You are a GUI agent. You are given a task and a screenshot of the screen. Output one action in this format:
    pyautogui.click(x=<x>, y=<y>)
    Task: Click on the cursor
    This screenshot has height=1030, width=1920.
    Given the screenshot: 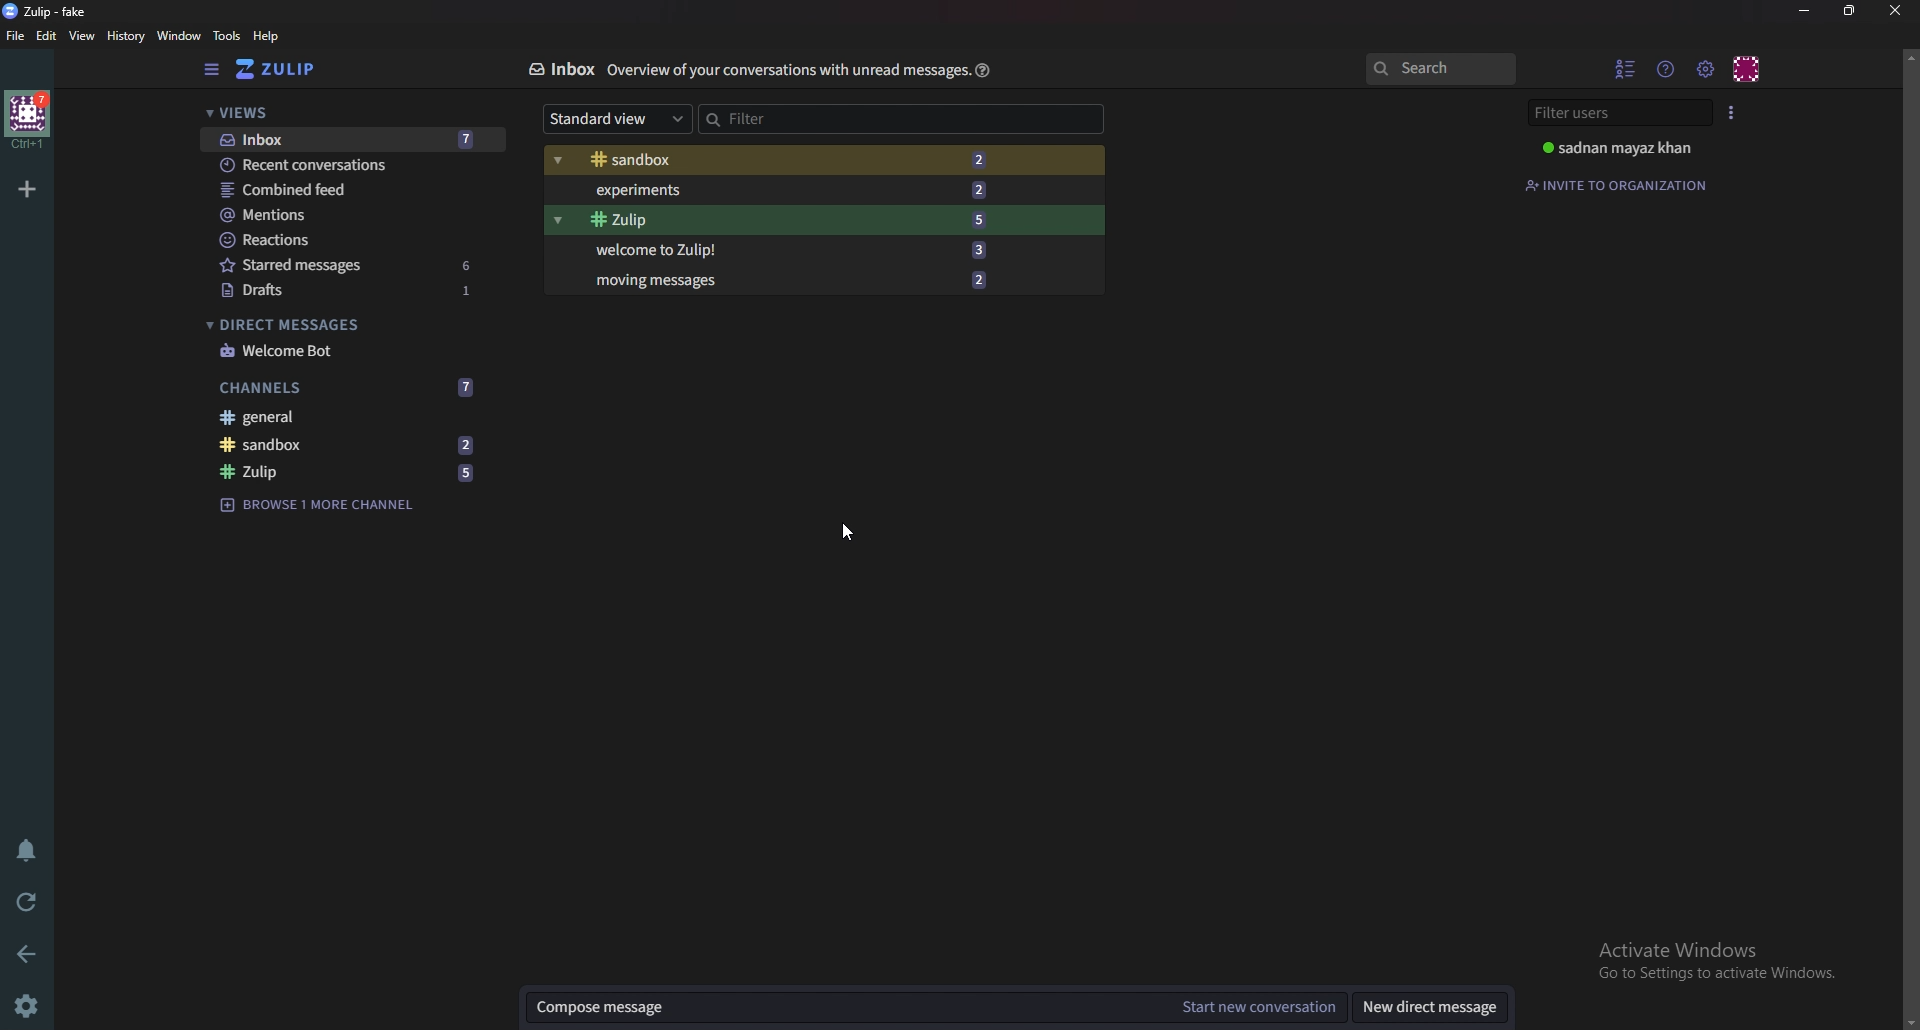 What is the action you would take?
    pyautogui.click(x=849, y=532)
    